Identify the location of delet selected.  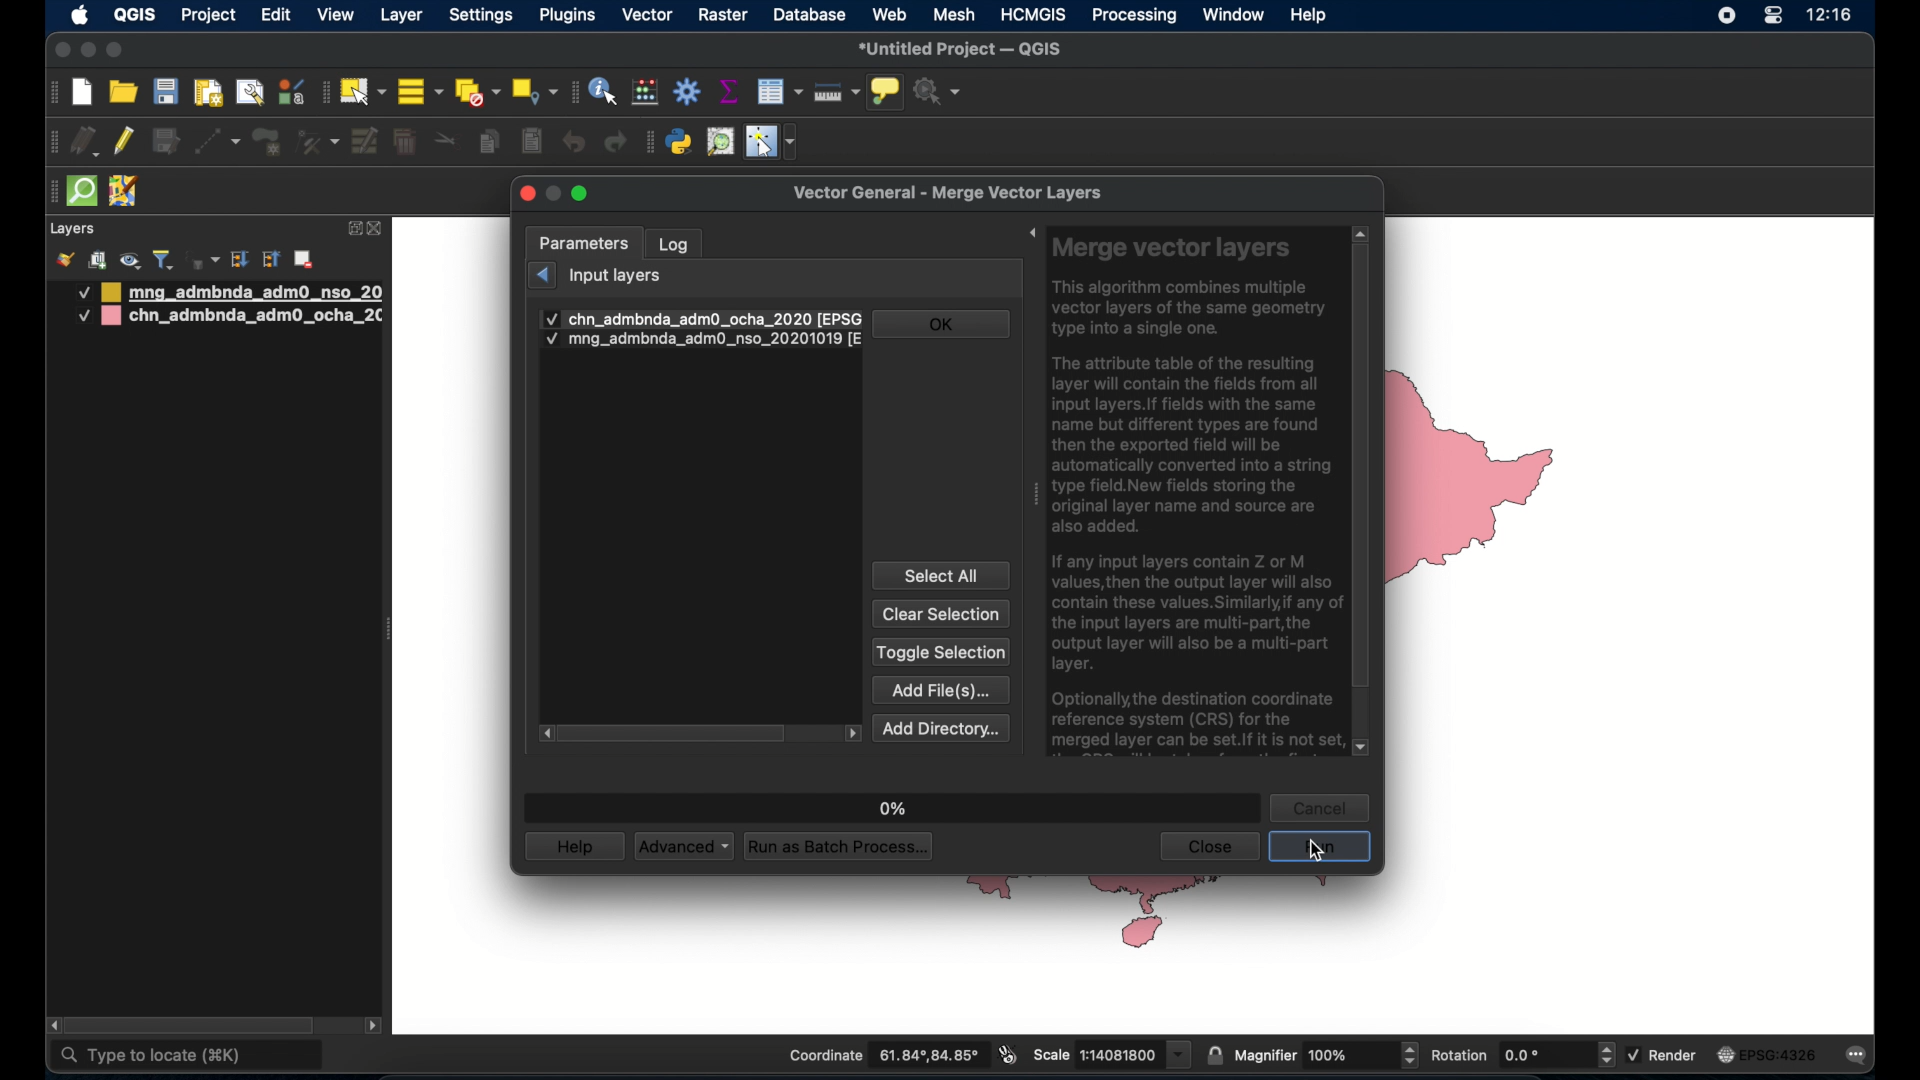
(403, 142).